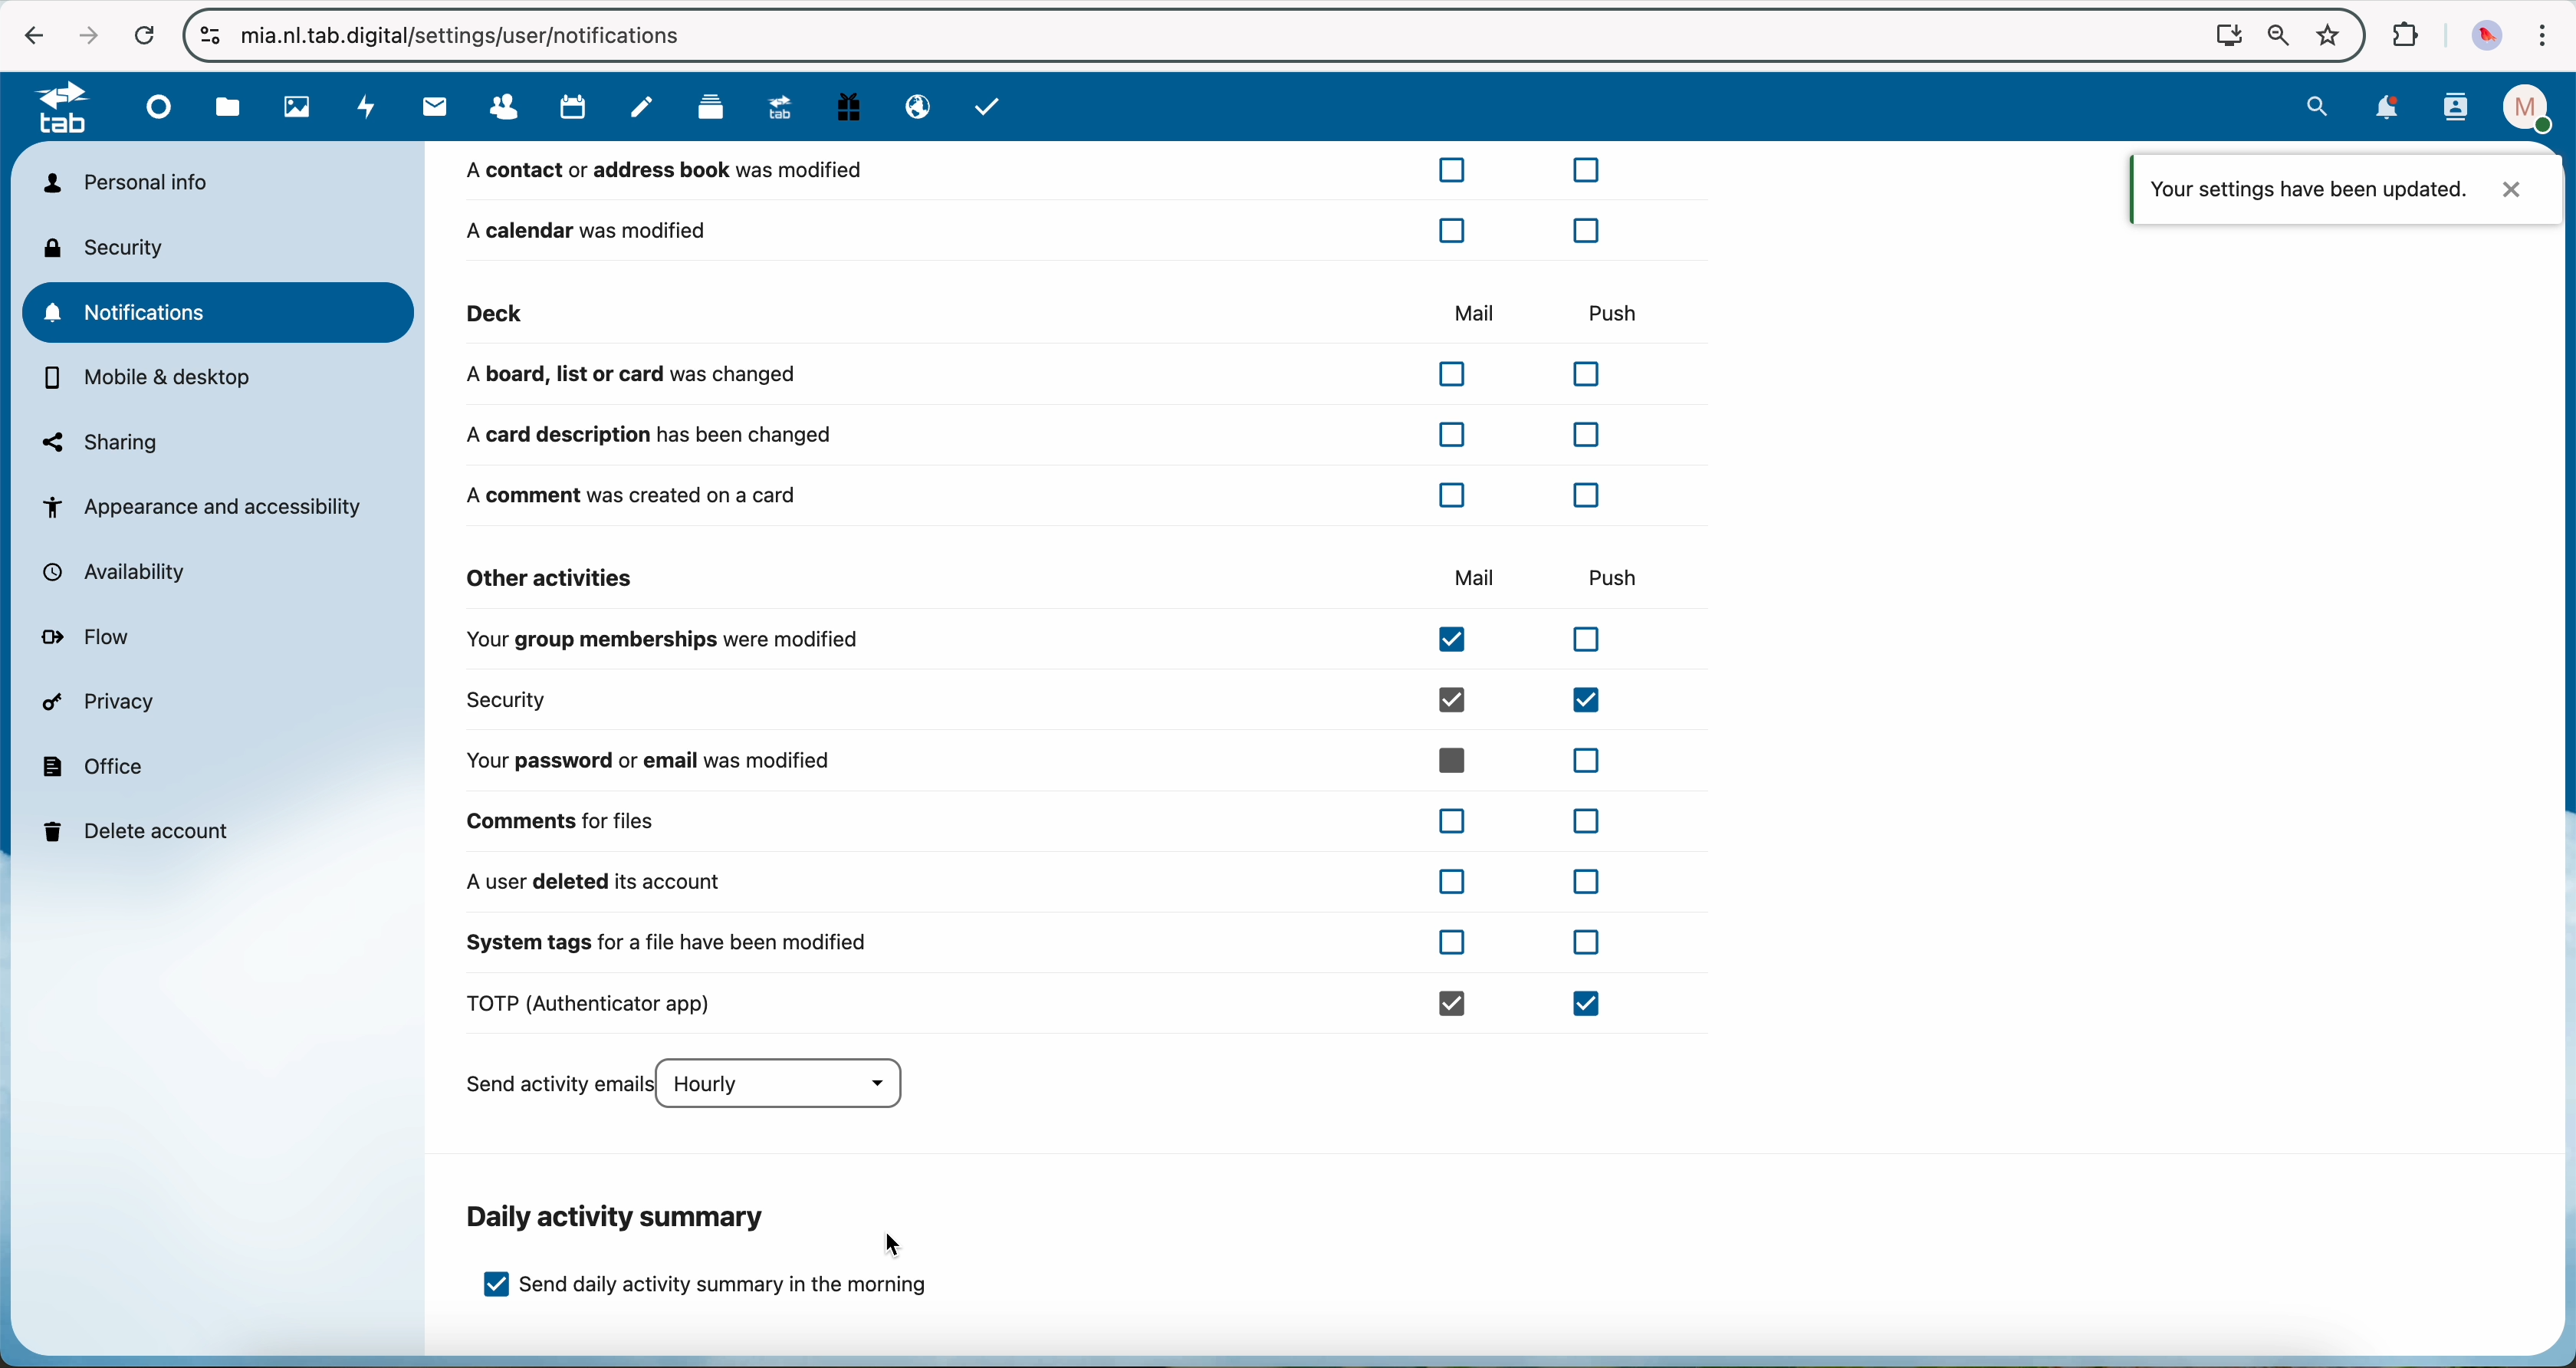 The height and width of the screenshot is (1368, 2576). I want to click on daily activity summary, so click(620, 1217).